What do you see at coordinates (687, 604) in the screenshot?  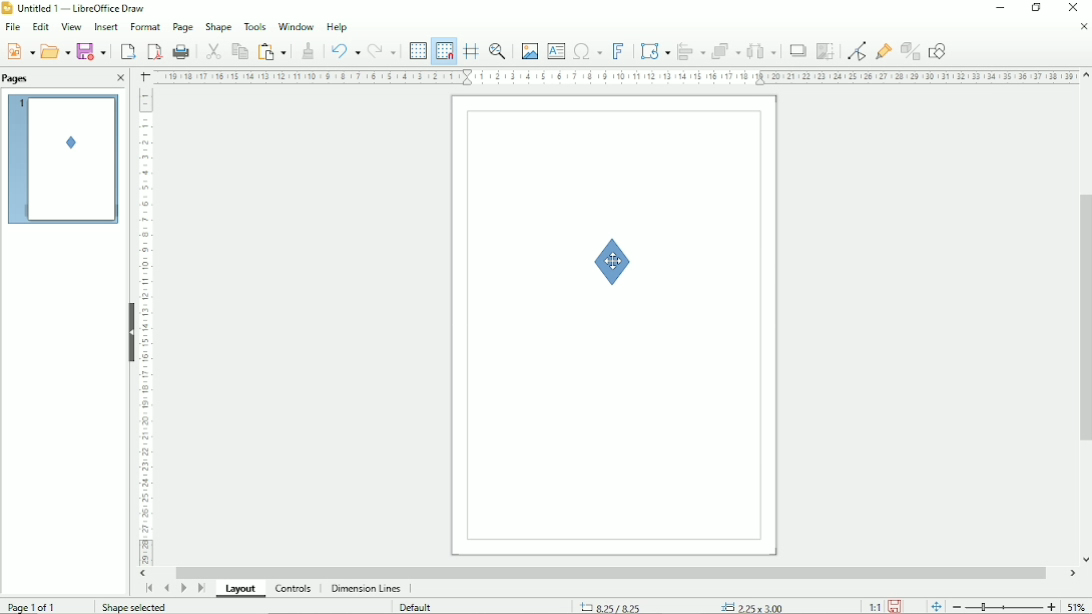 I see `Cursor position` at bounding box center [687, 604].